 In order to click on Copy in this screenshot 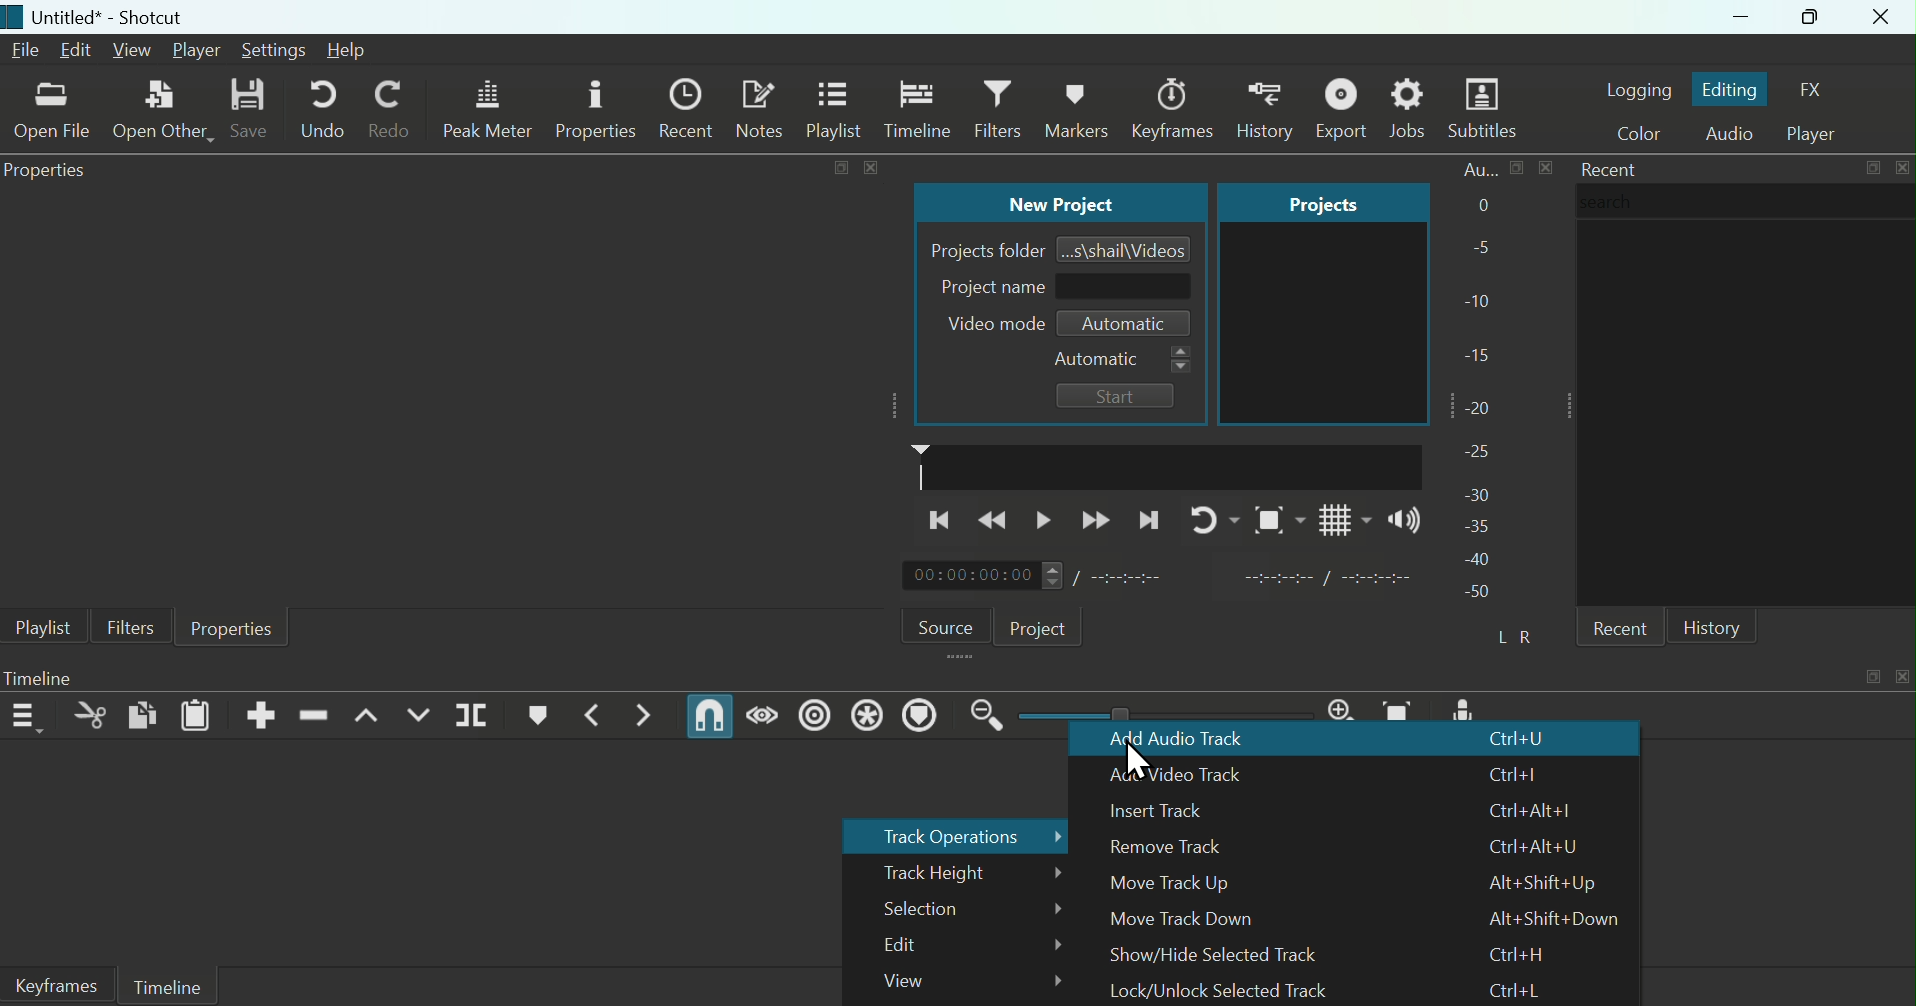, I will do `click(141, 717)`.